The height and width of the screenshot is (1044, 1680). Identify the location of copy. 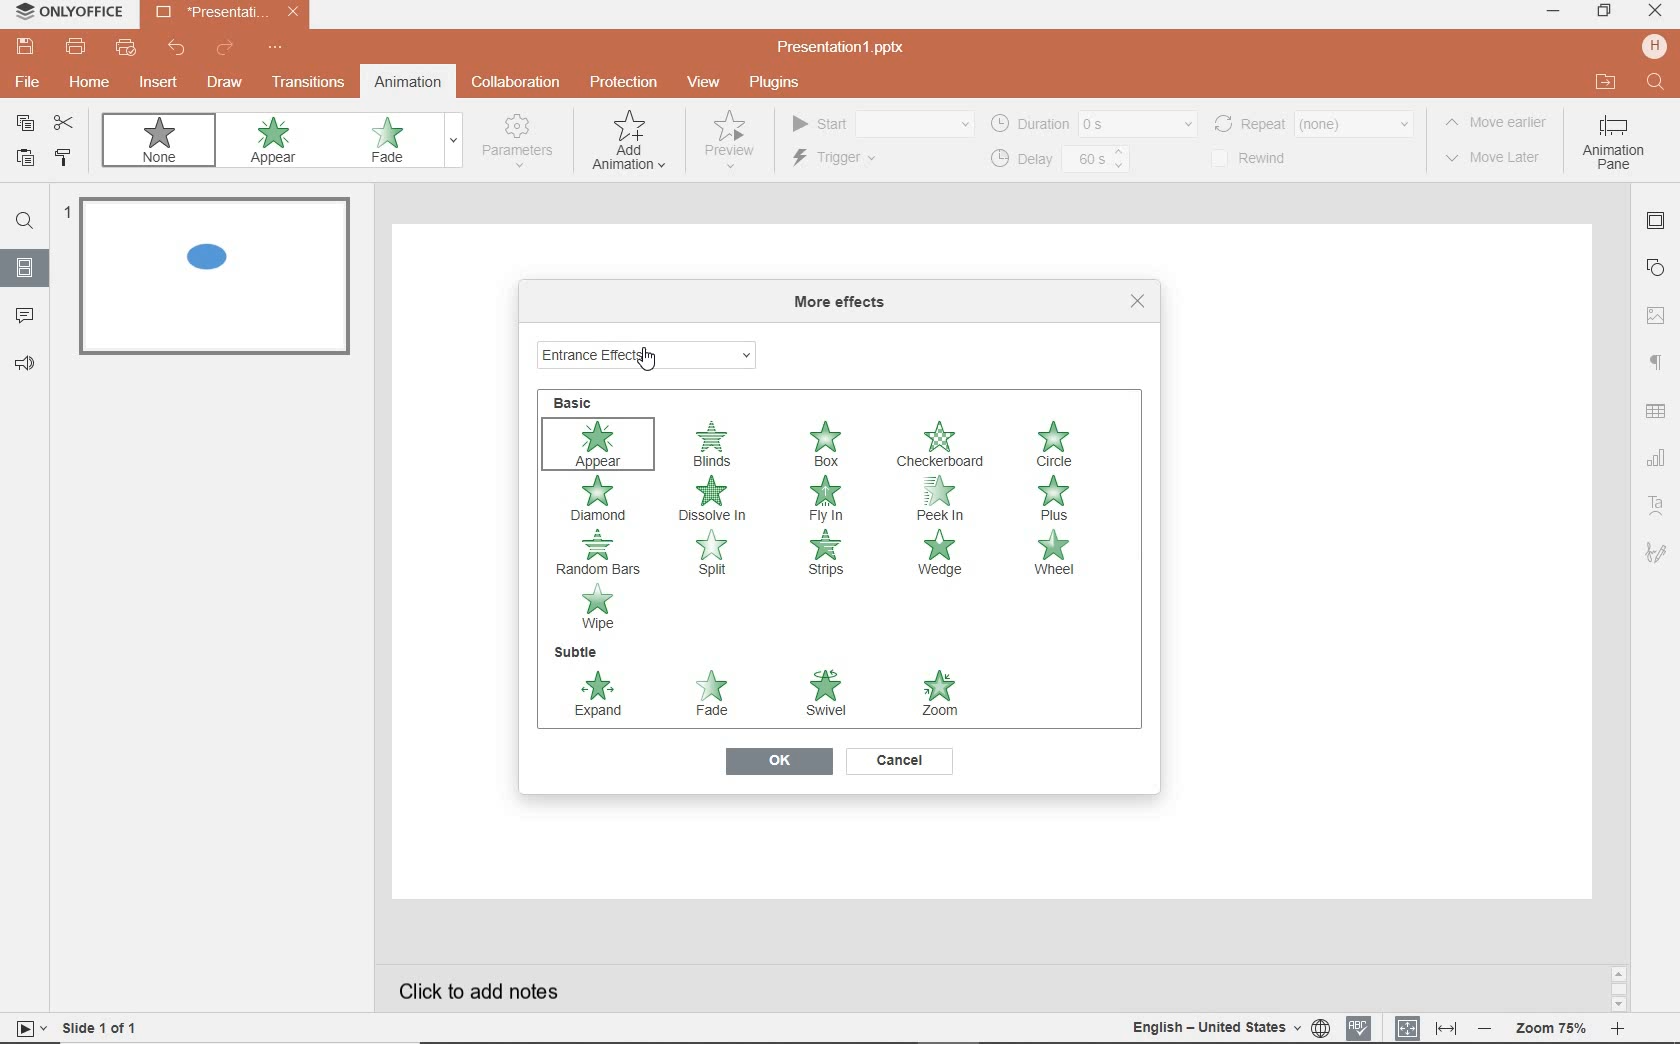
(26, 123).